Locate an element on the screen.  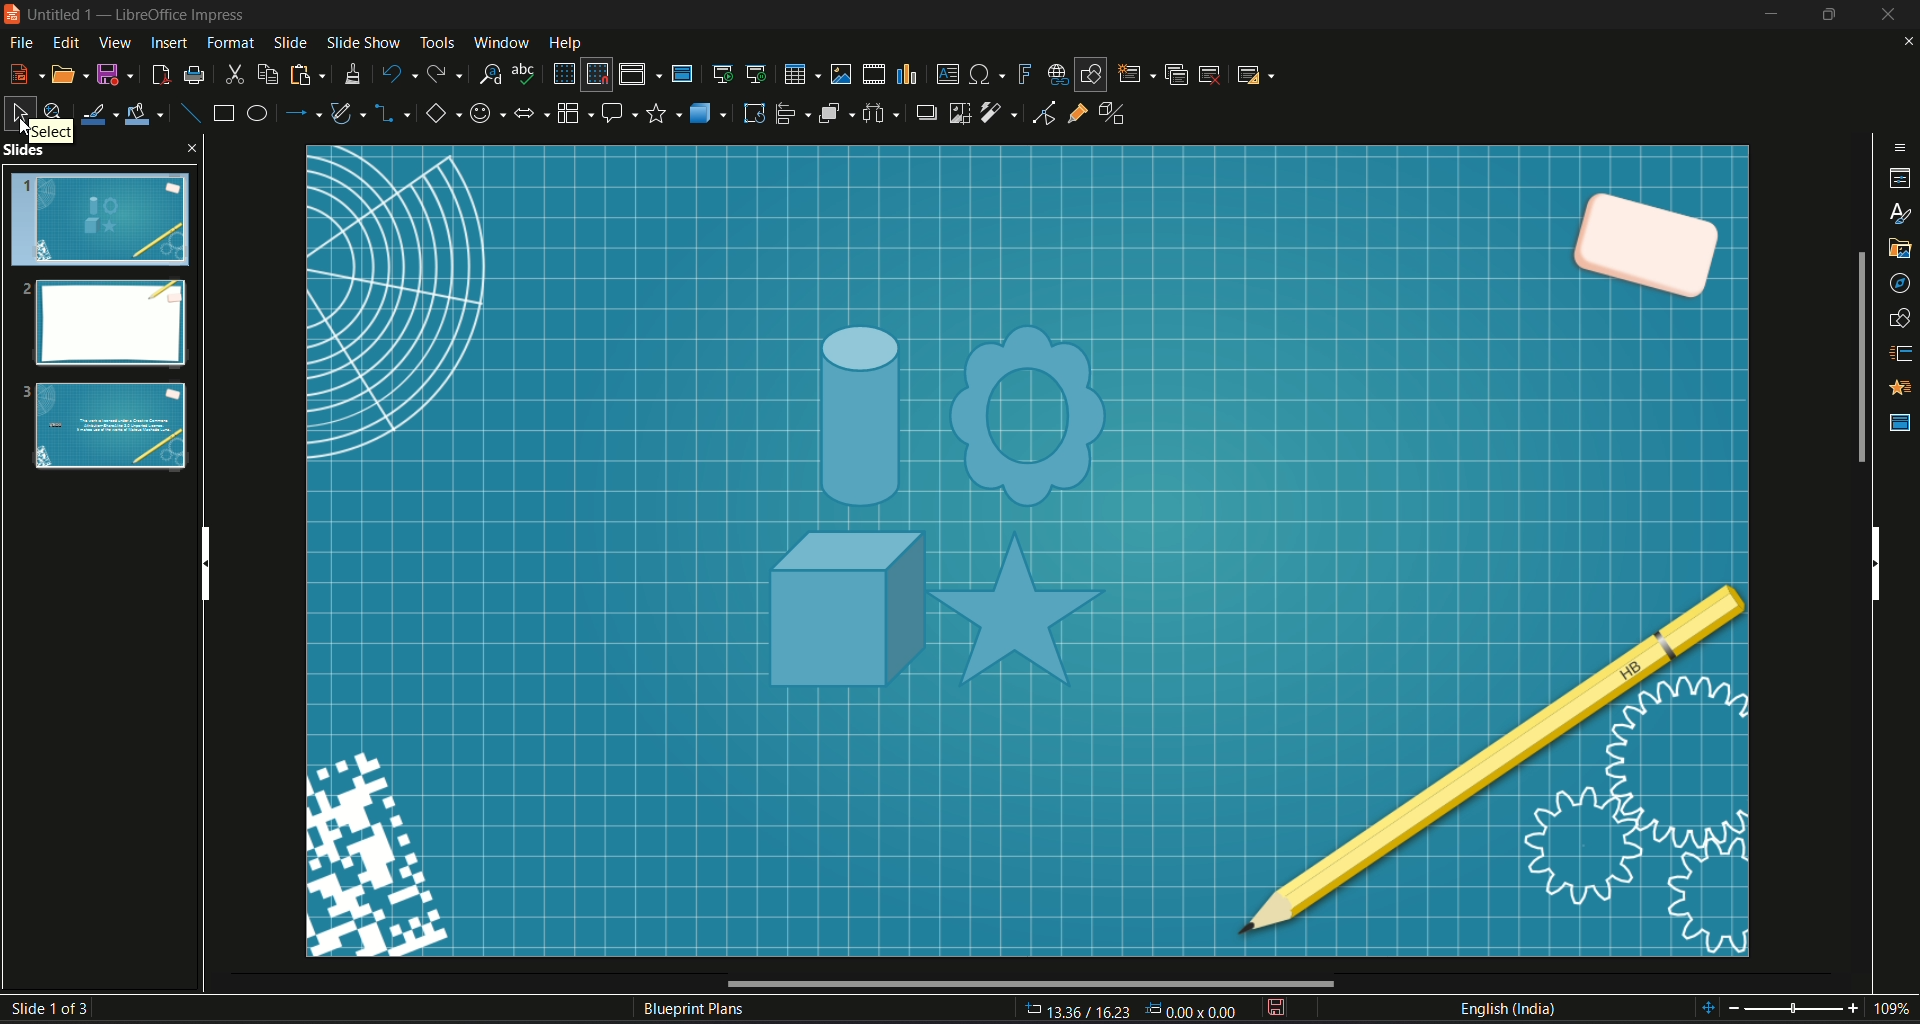
callout share is located at coordinates (619, 112).